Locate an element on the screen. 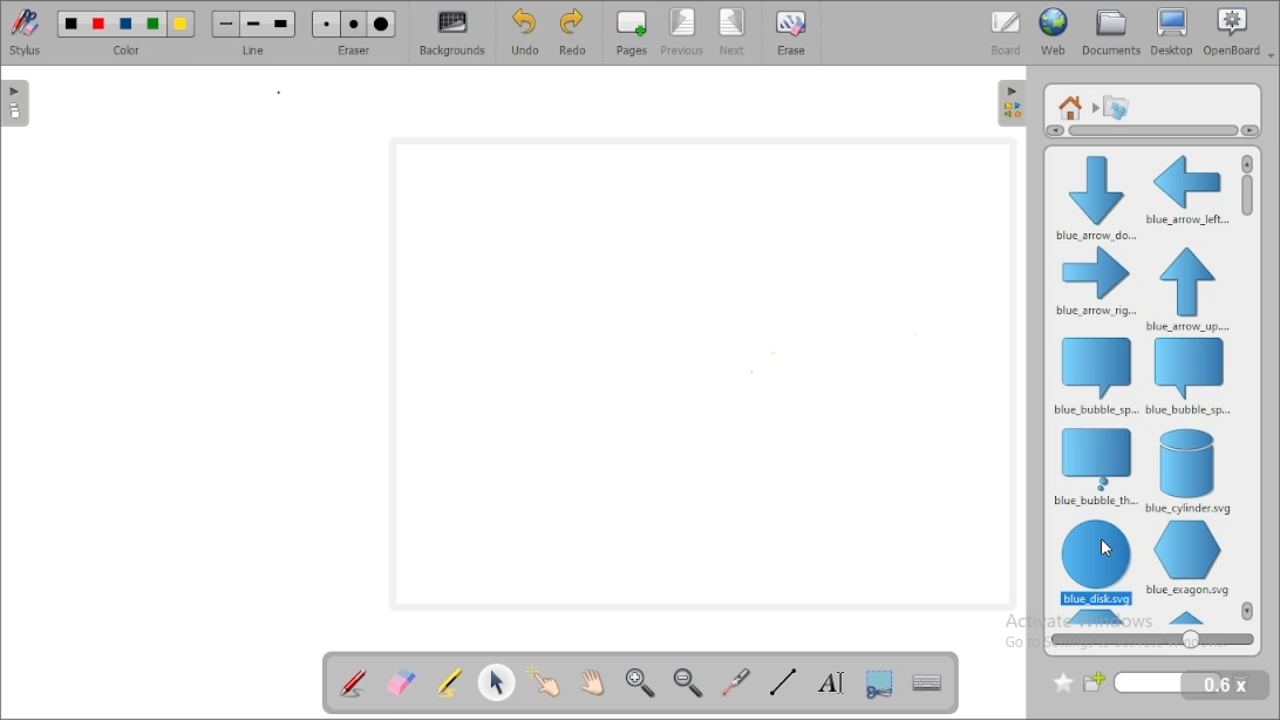 The width and height of the screenshot is (1280, 720). horizontal scroll bar is located at coordinates (1148, 131).